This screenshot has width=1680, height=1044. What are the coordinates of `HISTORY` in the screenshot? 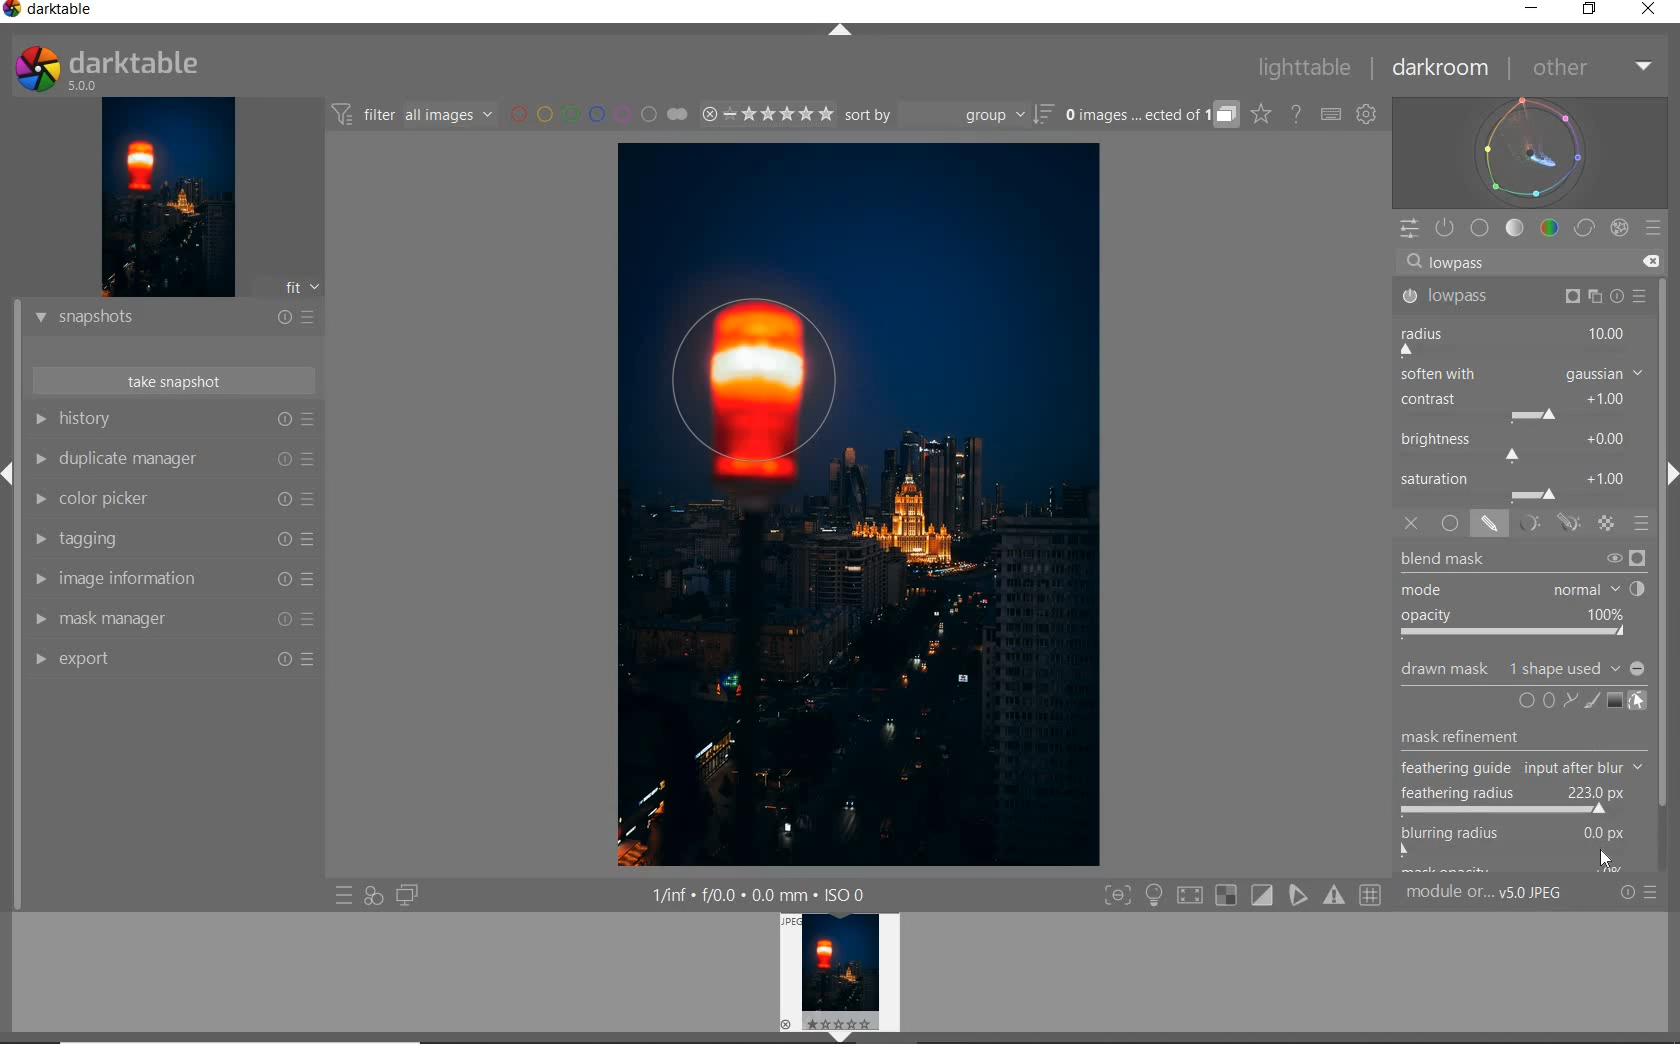 It's located at (172, 421).